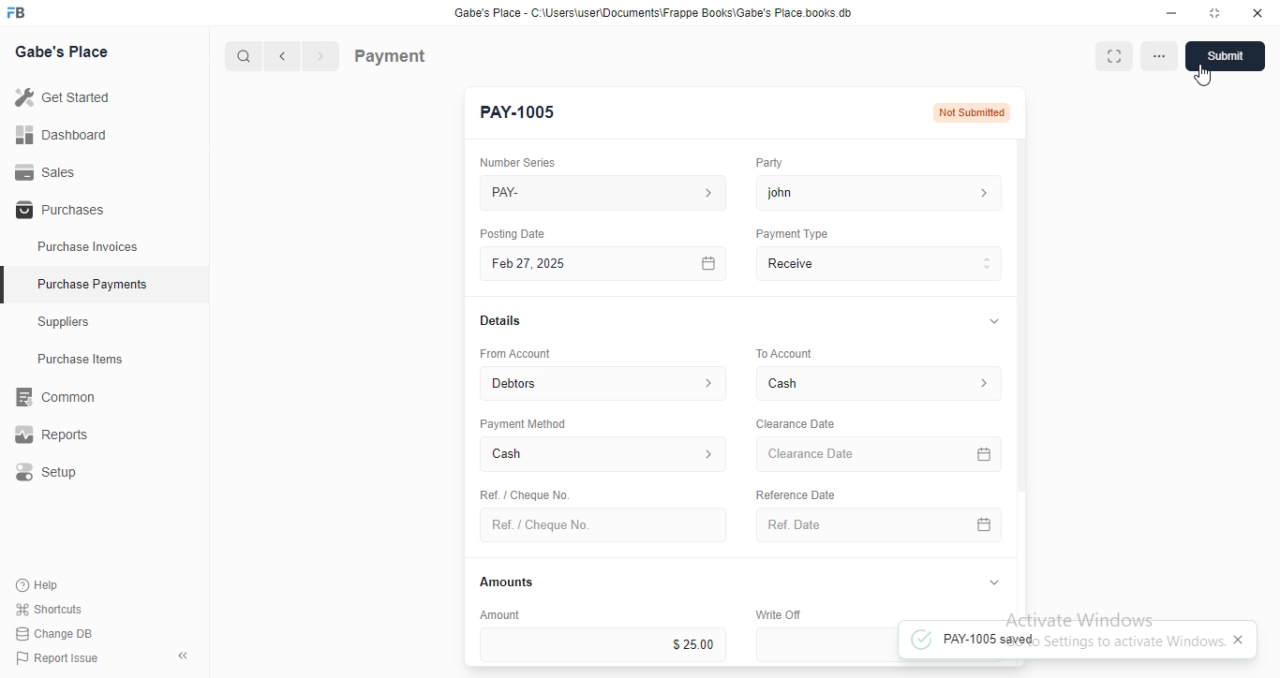  What do you see at coordinates (879, 192) in the screenshot?
I see `john` at bounding box center [879, 192].